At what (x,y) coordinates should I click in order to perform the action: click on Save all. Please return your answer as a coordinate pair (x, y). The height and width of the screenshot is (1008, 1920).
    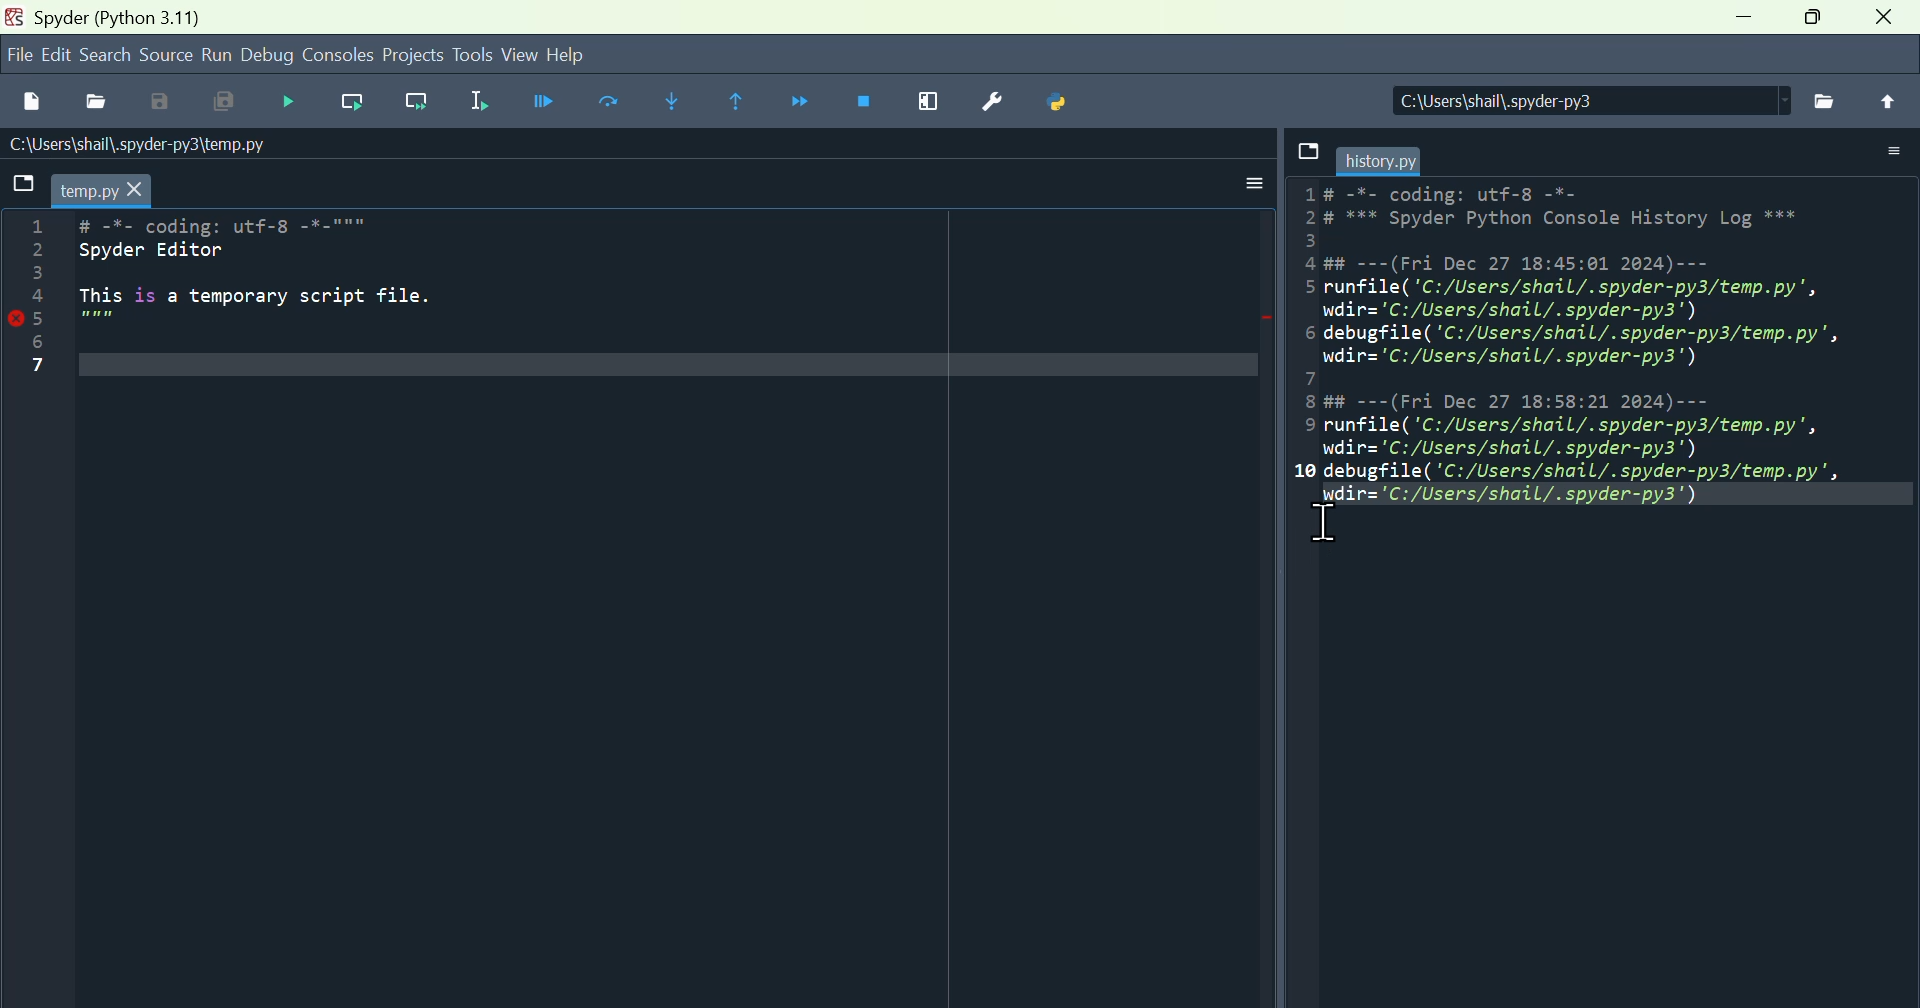
    Looking at the image, I should click on (231, 103).